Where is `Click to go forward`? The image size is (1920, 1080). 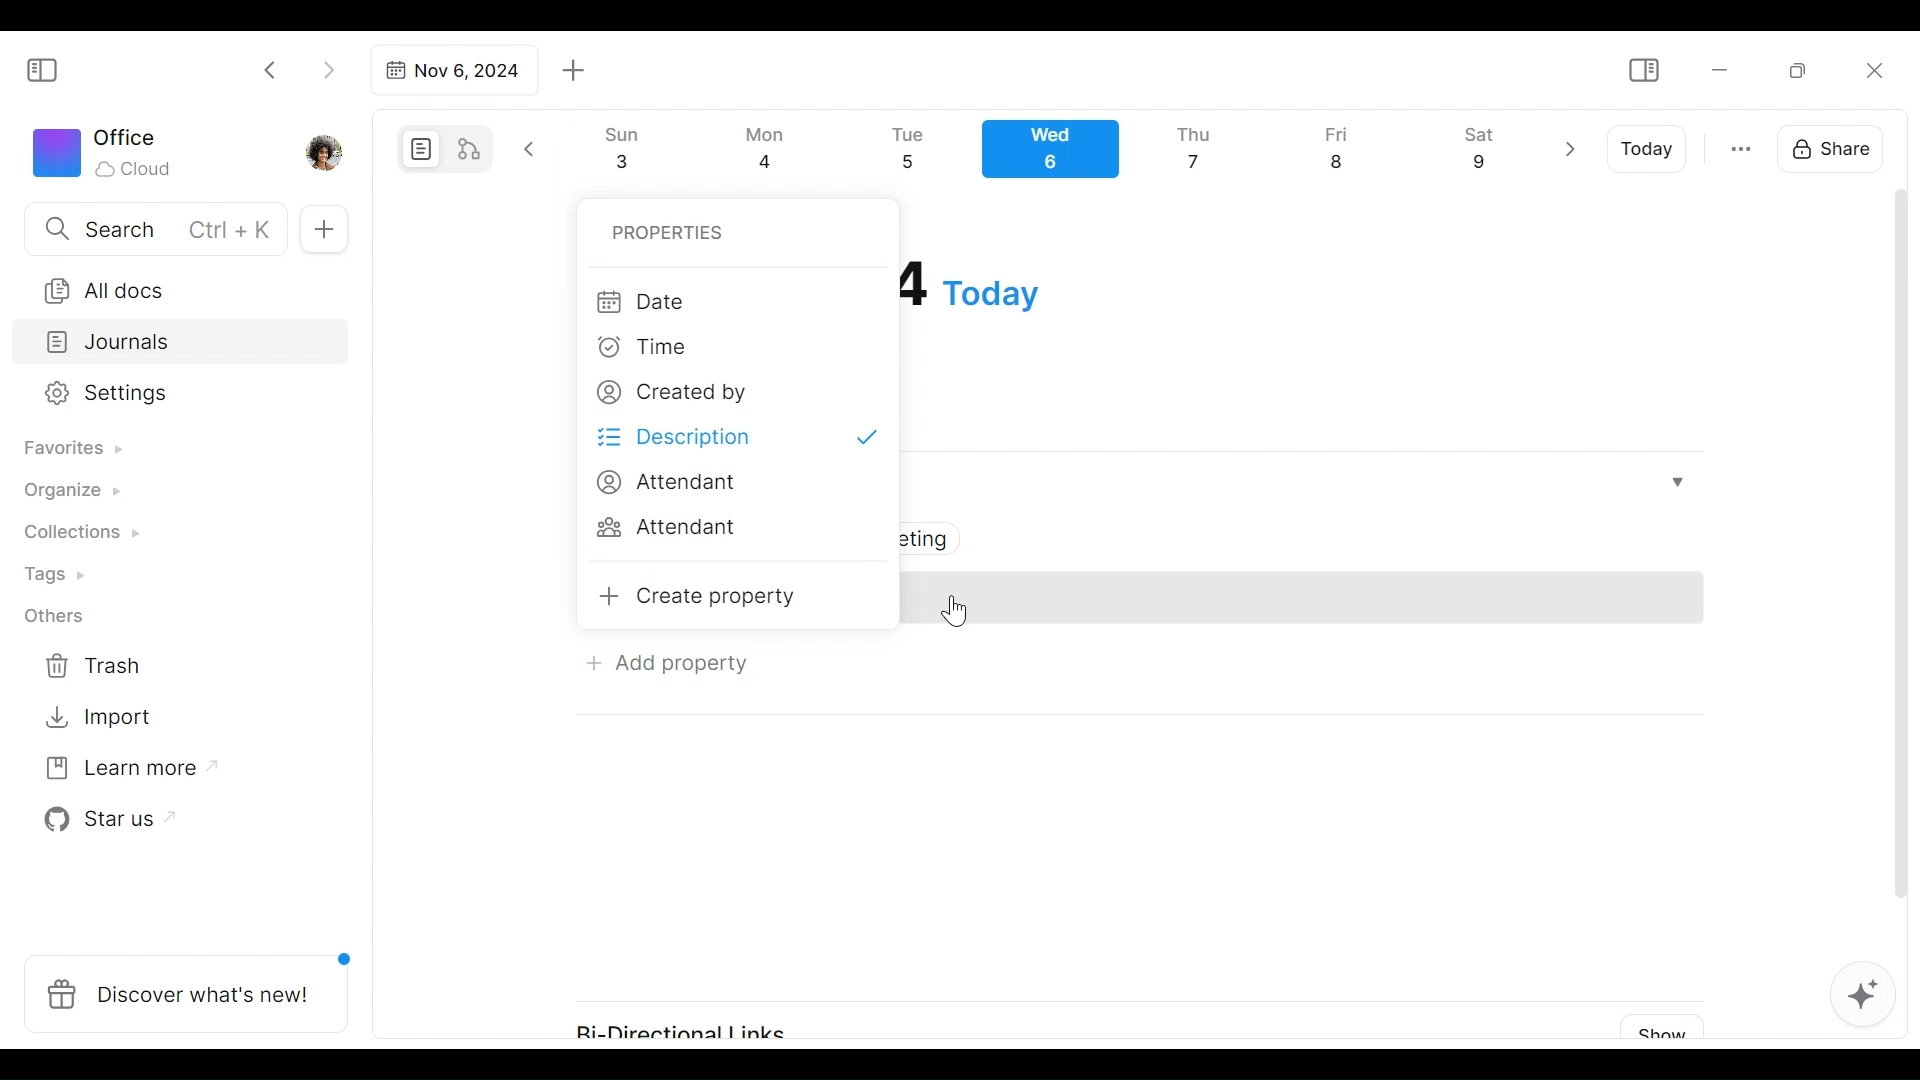 Click to go forward is located at coordinates (328, 68).